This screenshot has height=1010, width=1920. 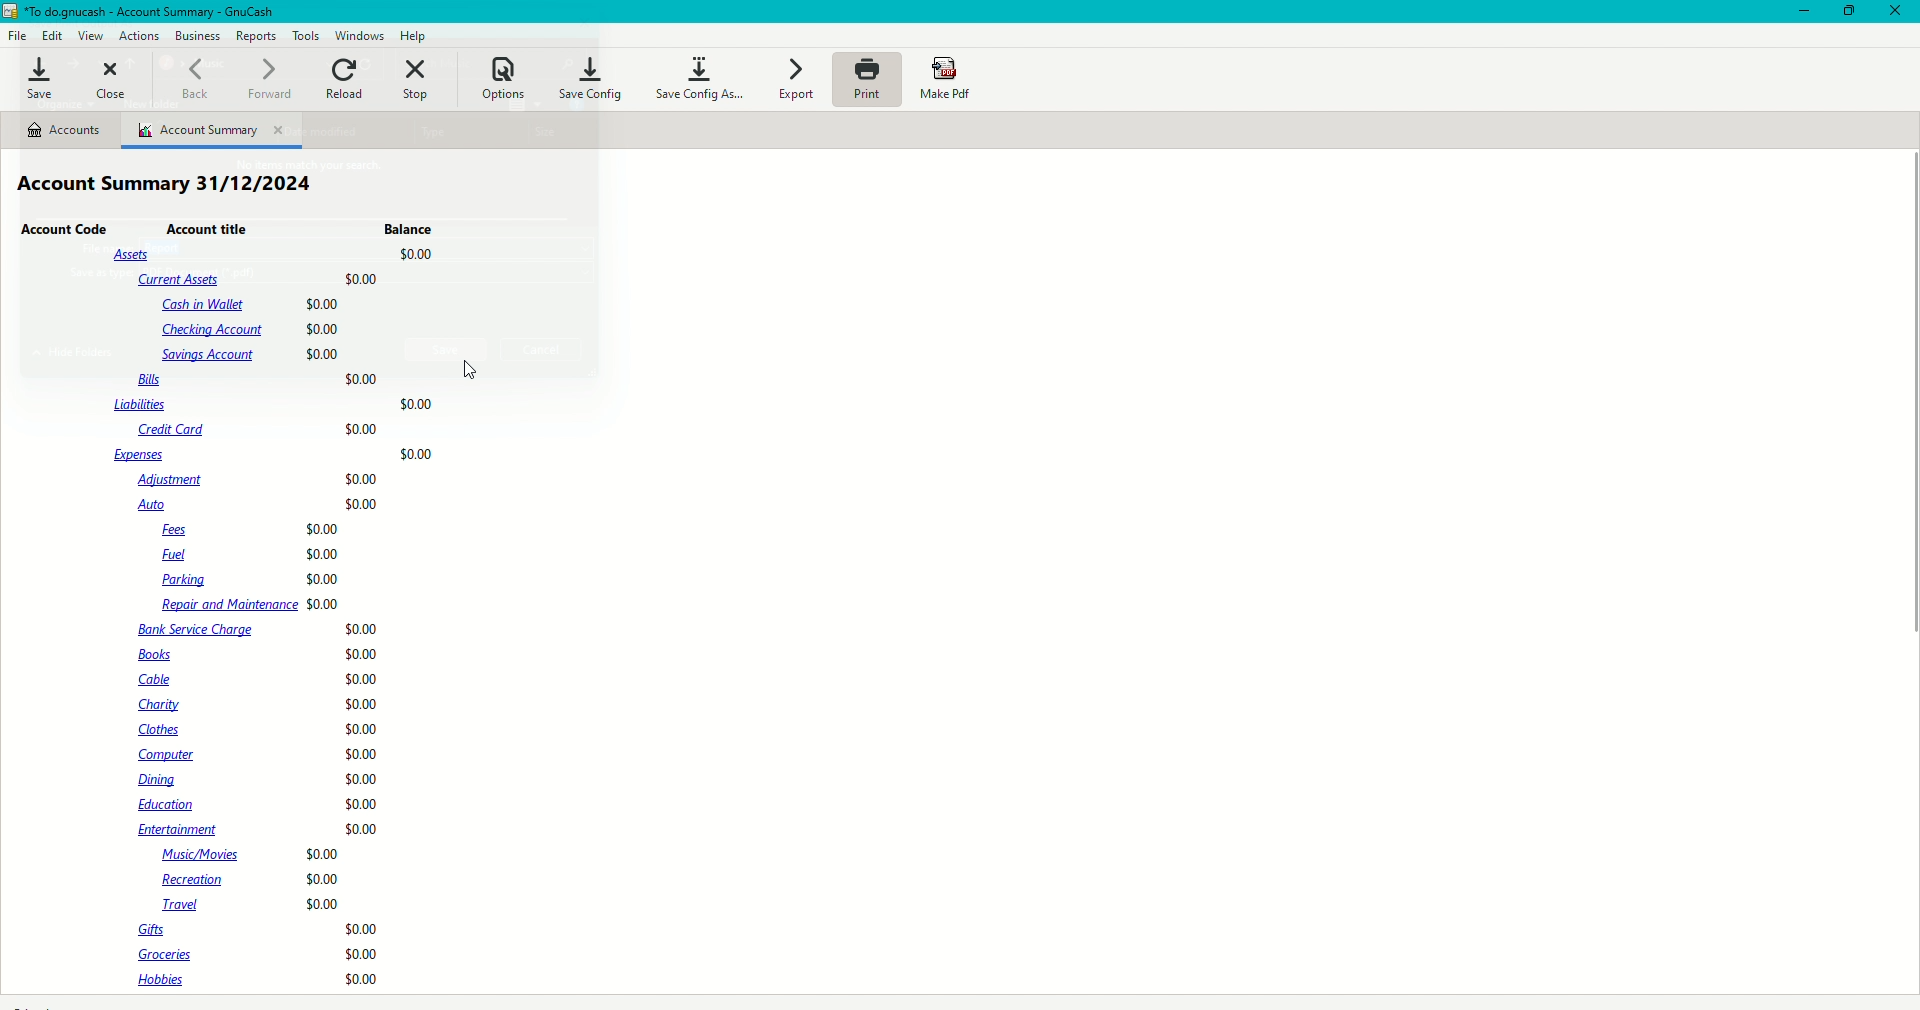 I want to click on Export, so click(x=793, y=81).